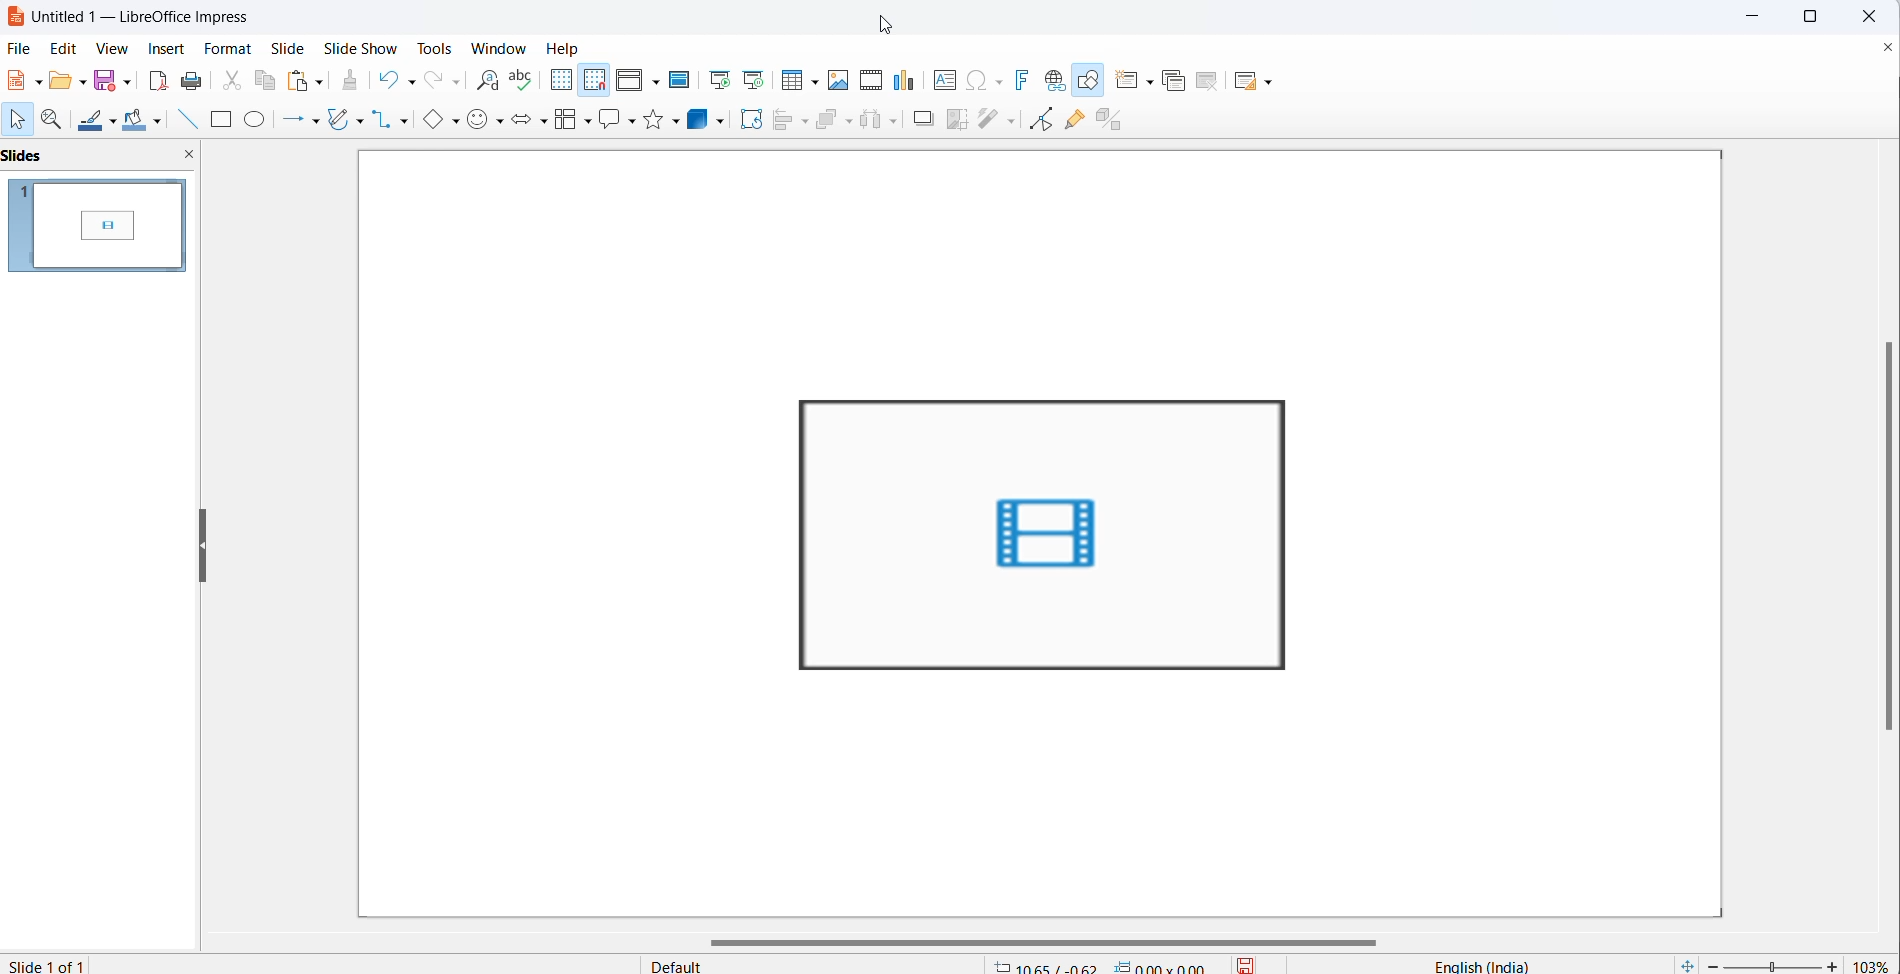 This screenshot has height=974, width=1900. I want to click on new file options, so click(39, 80).